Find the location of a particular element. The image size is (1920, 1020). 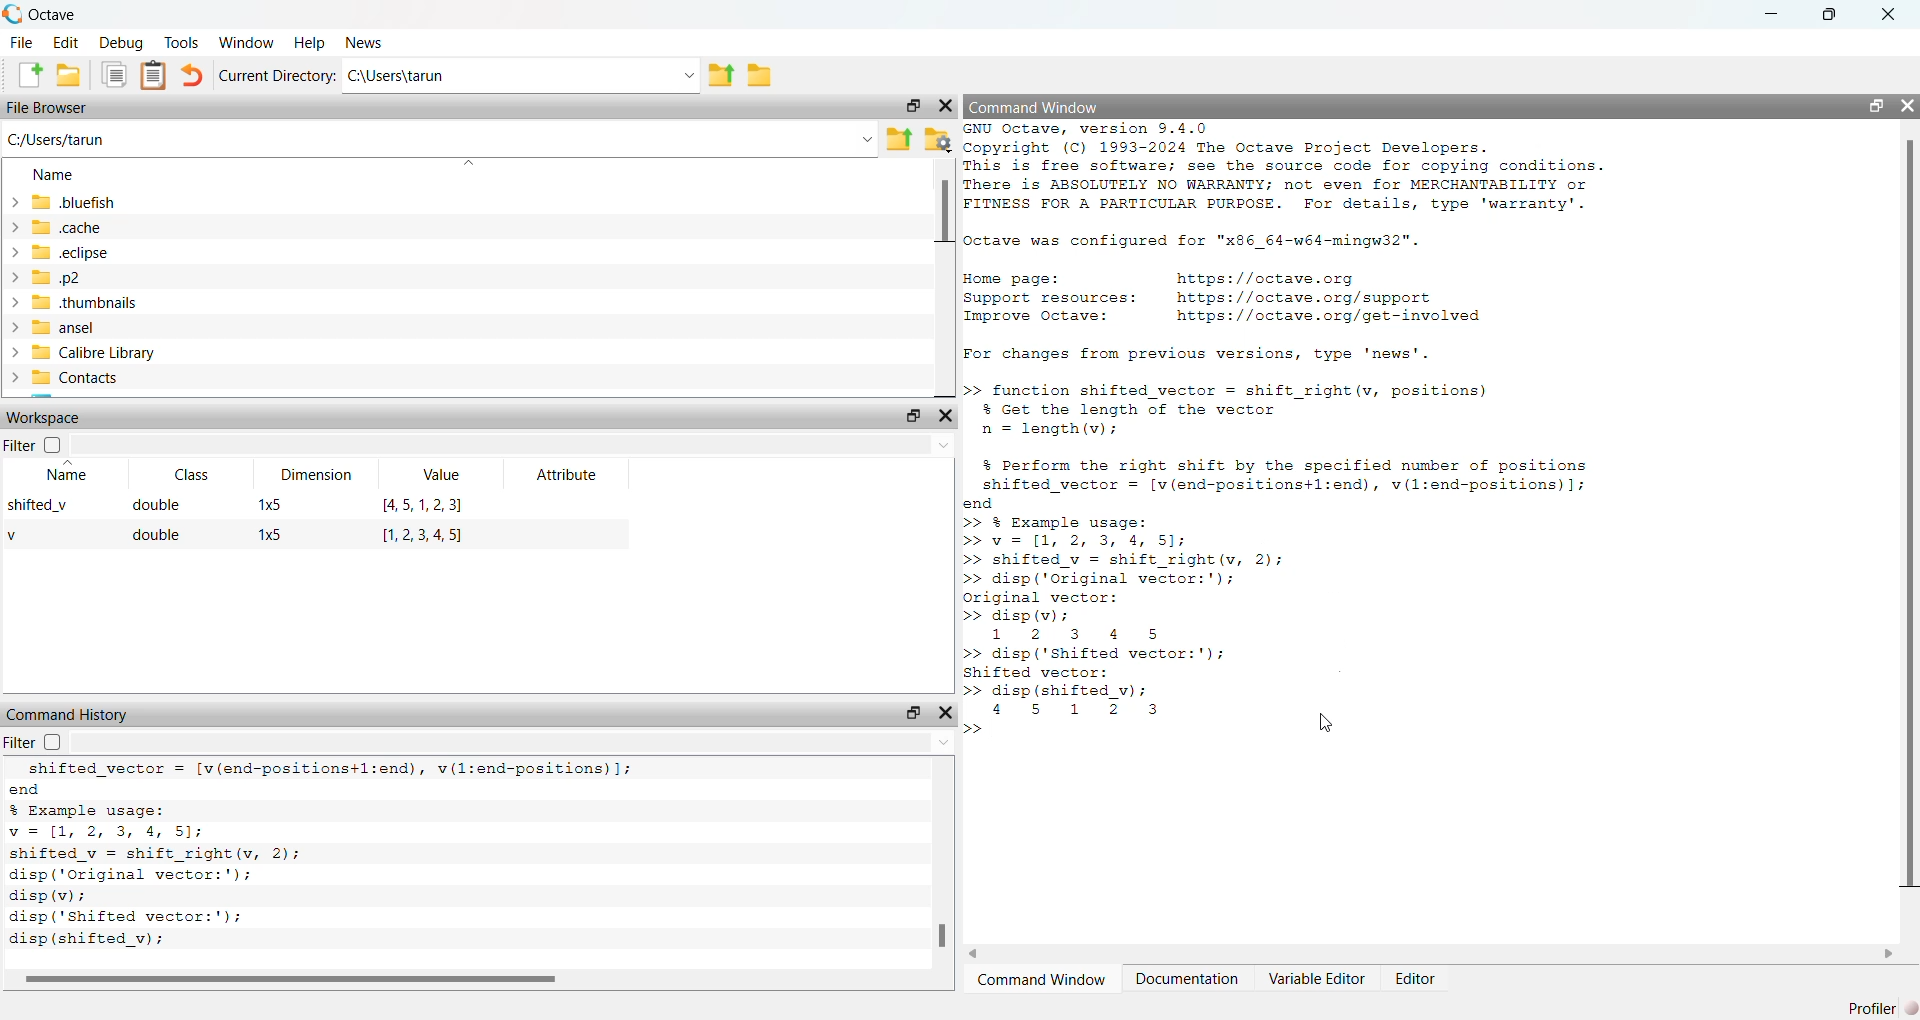

command history is located at coordinates (66, 714).